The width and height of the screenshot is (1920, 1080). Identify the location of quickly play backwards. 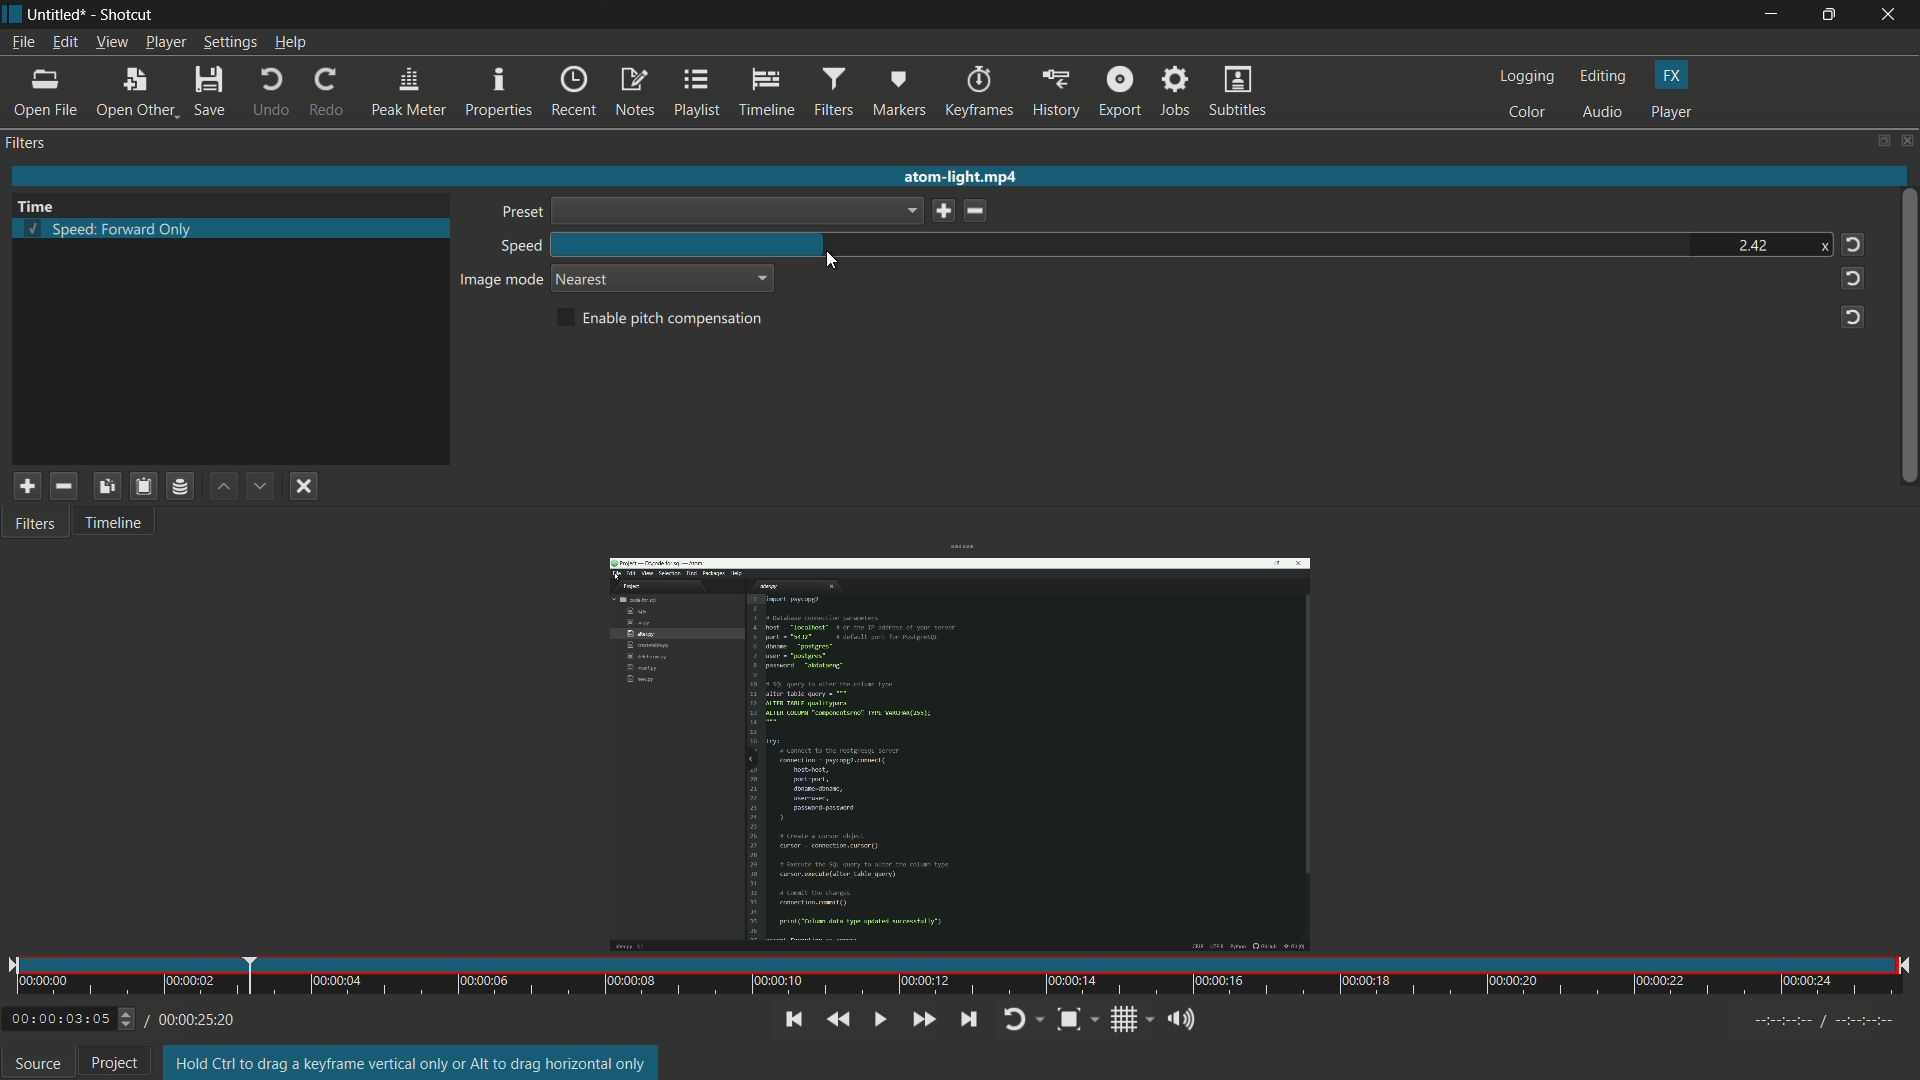
(839, 1020).